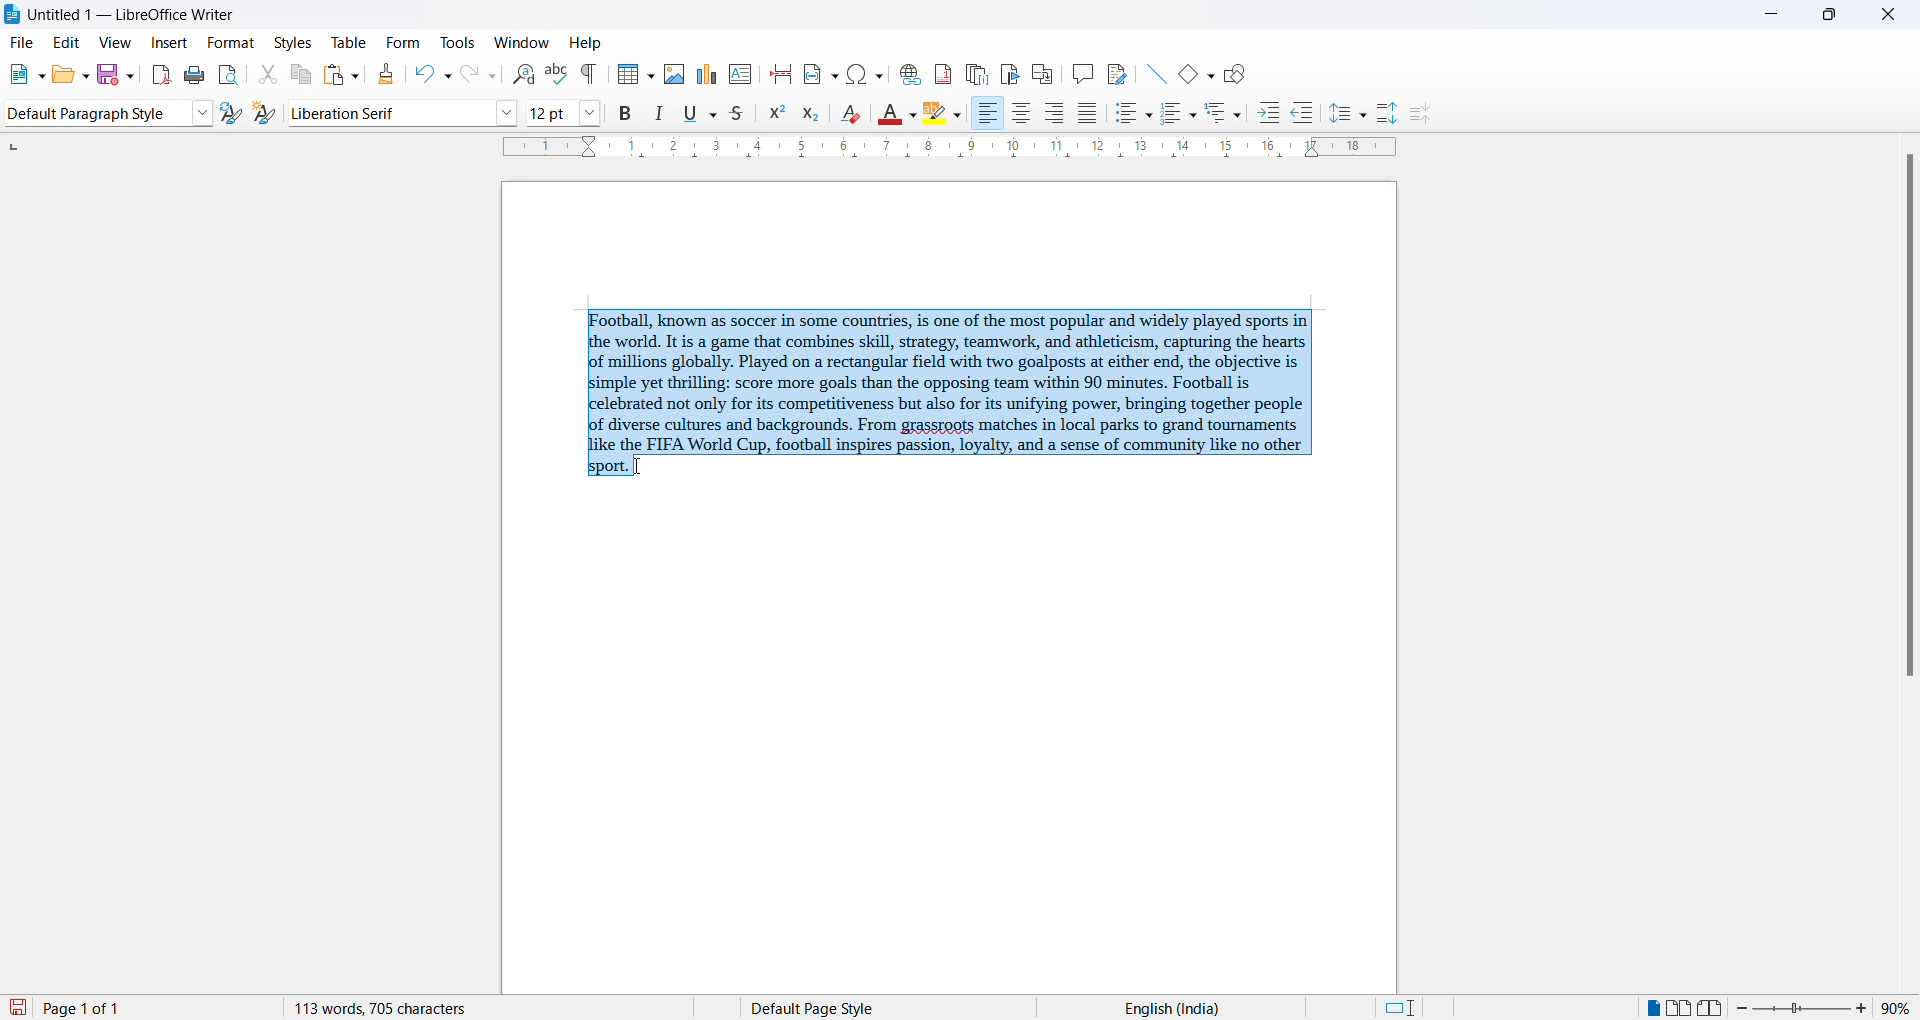 The height and width of the screenshot is (1020, 1920). What do you see at coordinates (592, 114) in the screenshot?
I see `font size options` at bounding box center [592, 114].